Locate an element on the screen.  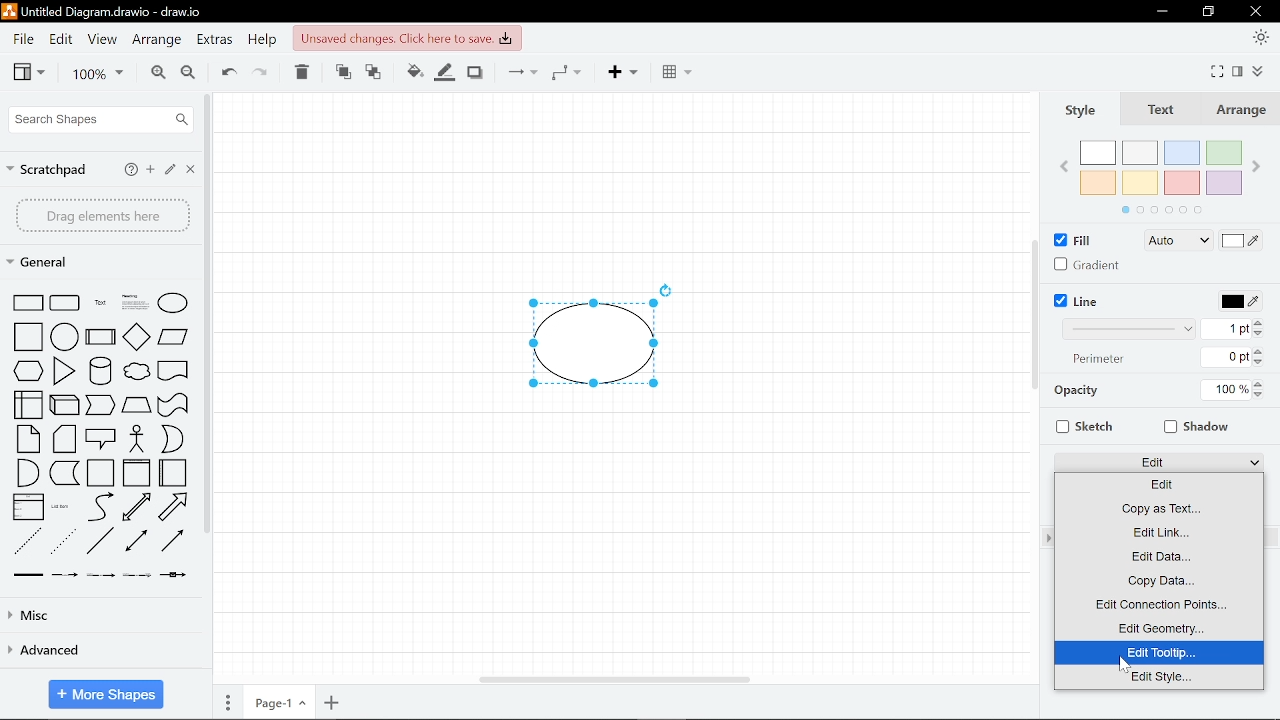
horizontal scrollbar is located at coordinates (610, 679).